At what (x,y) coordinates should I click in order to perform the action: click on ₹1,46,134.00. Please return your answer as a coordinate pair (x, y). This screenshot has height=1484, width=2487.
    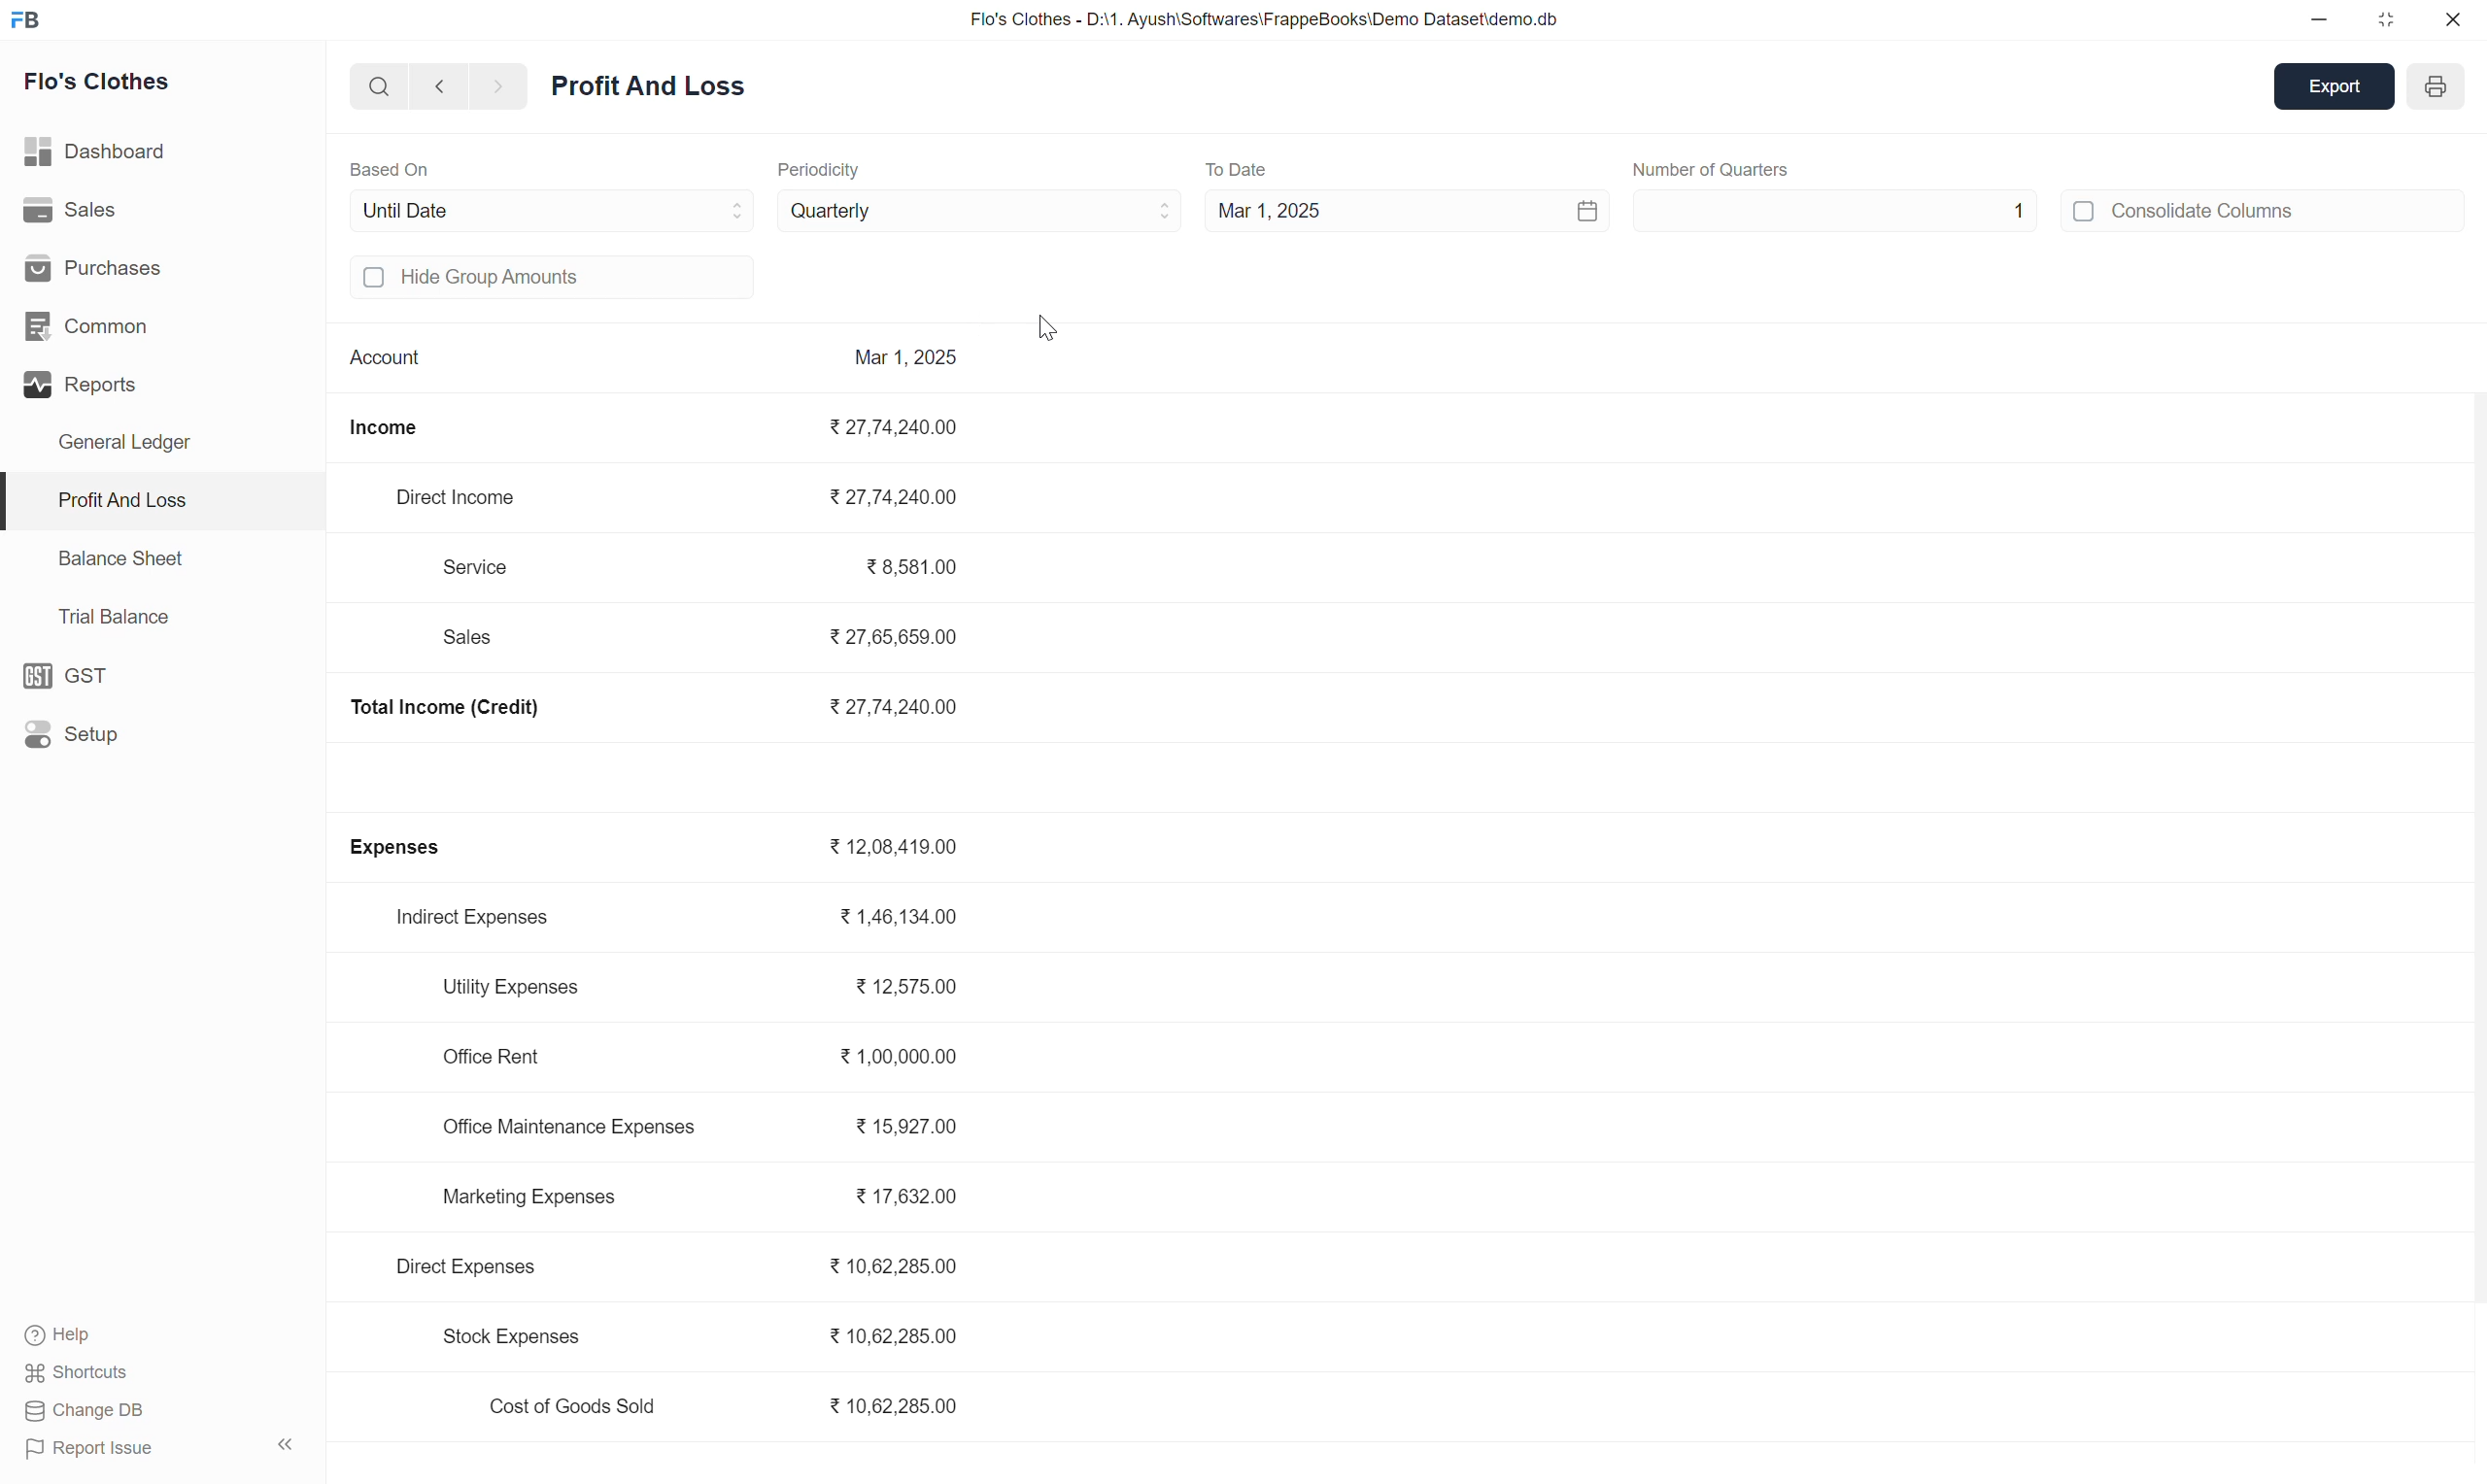
    Looking at the image, I should click on (895, 922).